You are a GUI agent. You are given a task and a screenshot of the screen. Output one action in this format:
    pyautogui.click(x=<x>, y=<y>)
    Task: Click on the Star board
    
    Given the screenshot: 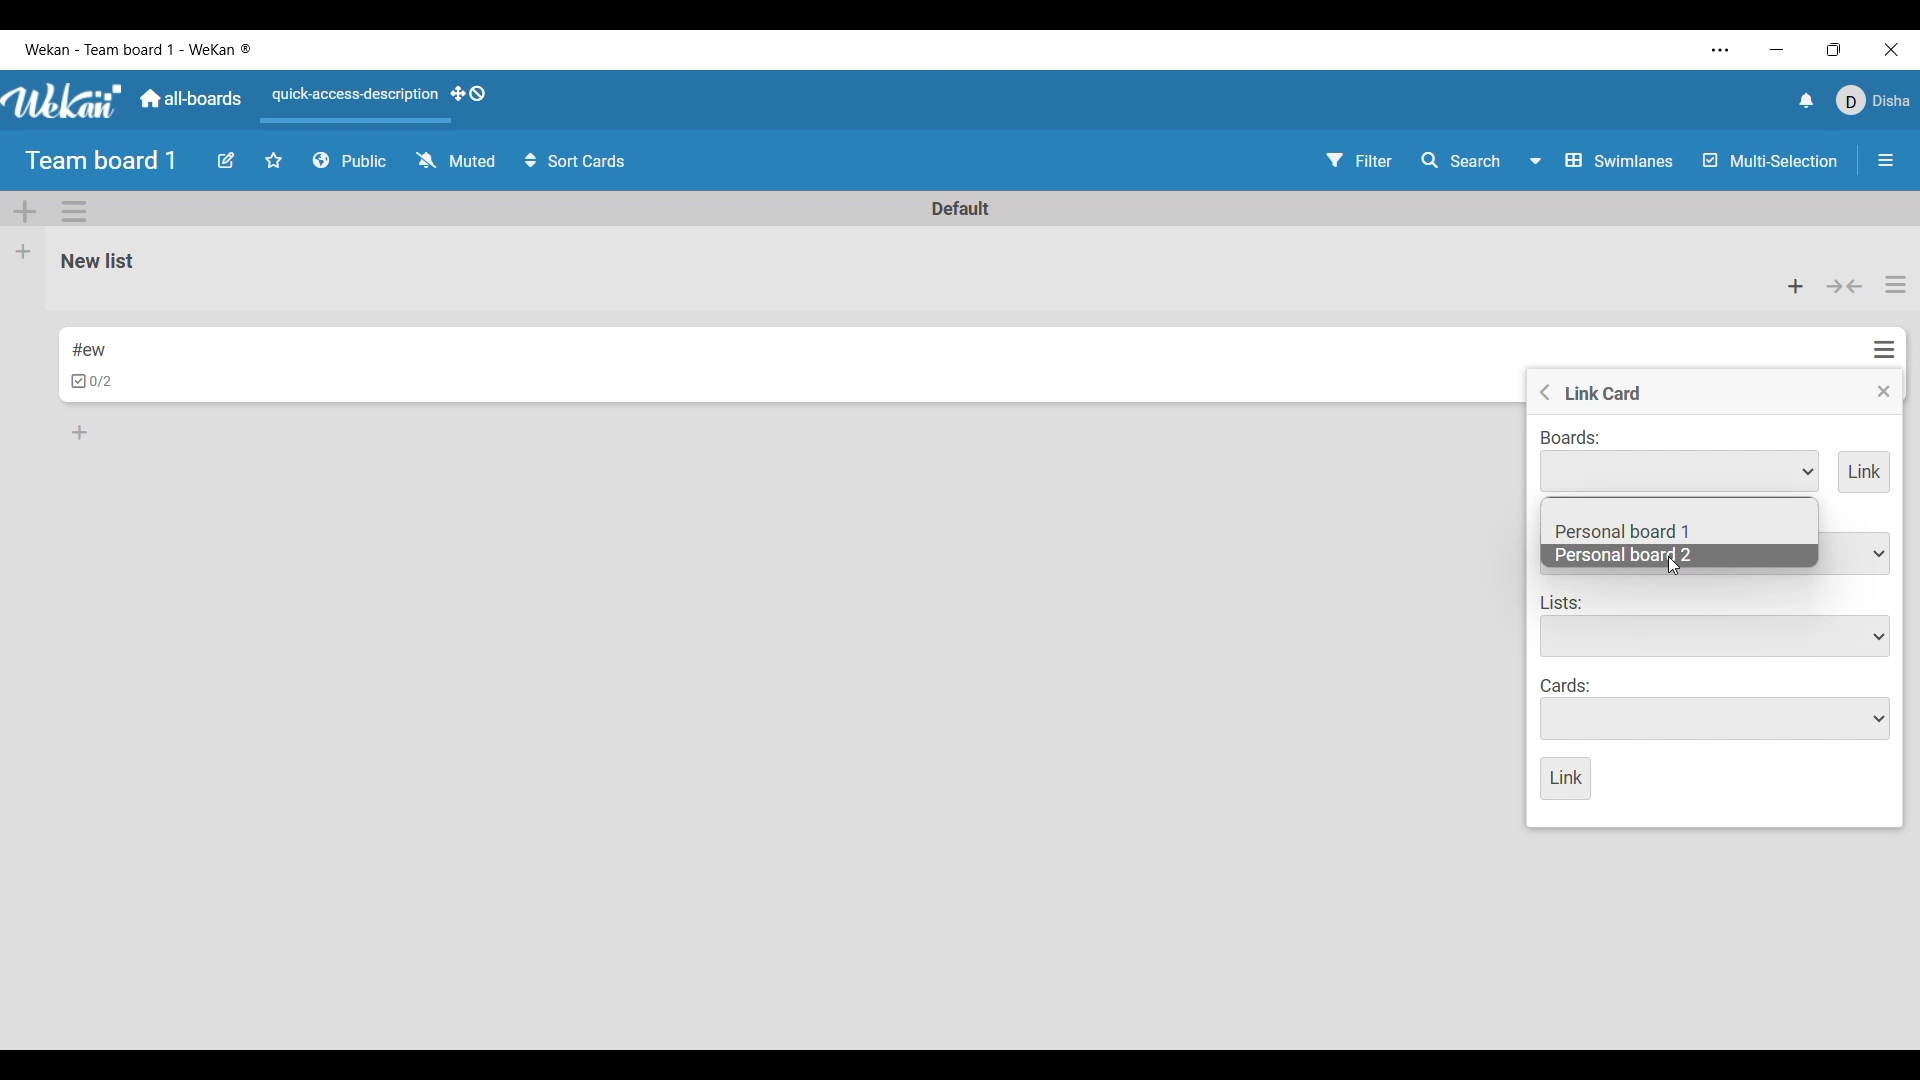 What is the action you would take?
    pyautogui.click(x=274, y=160)
    